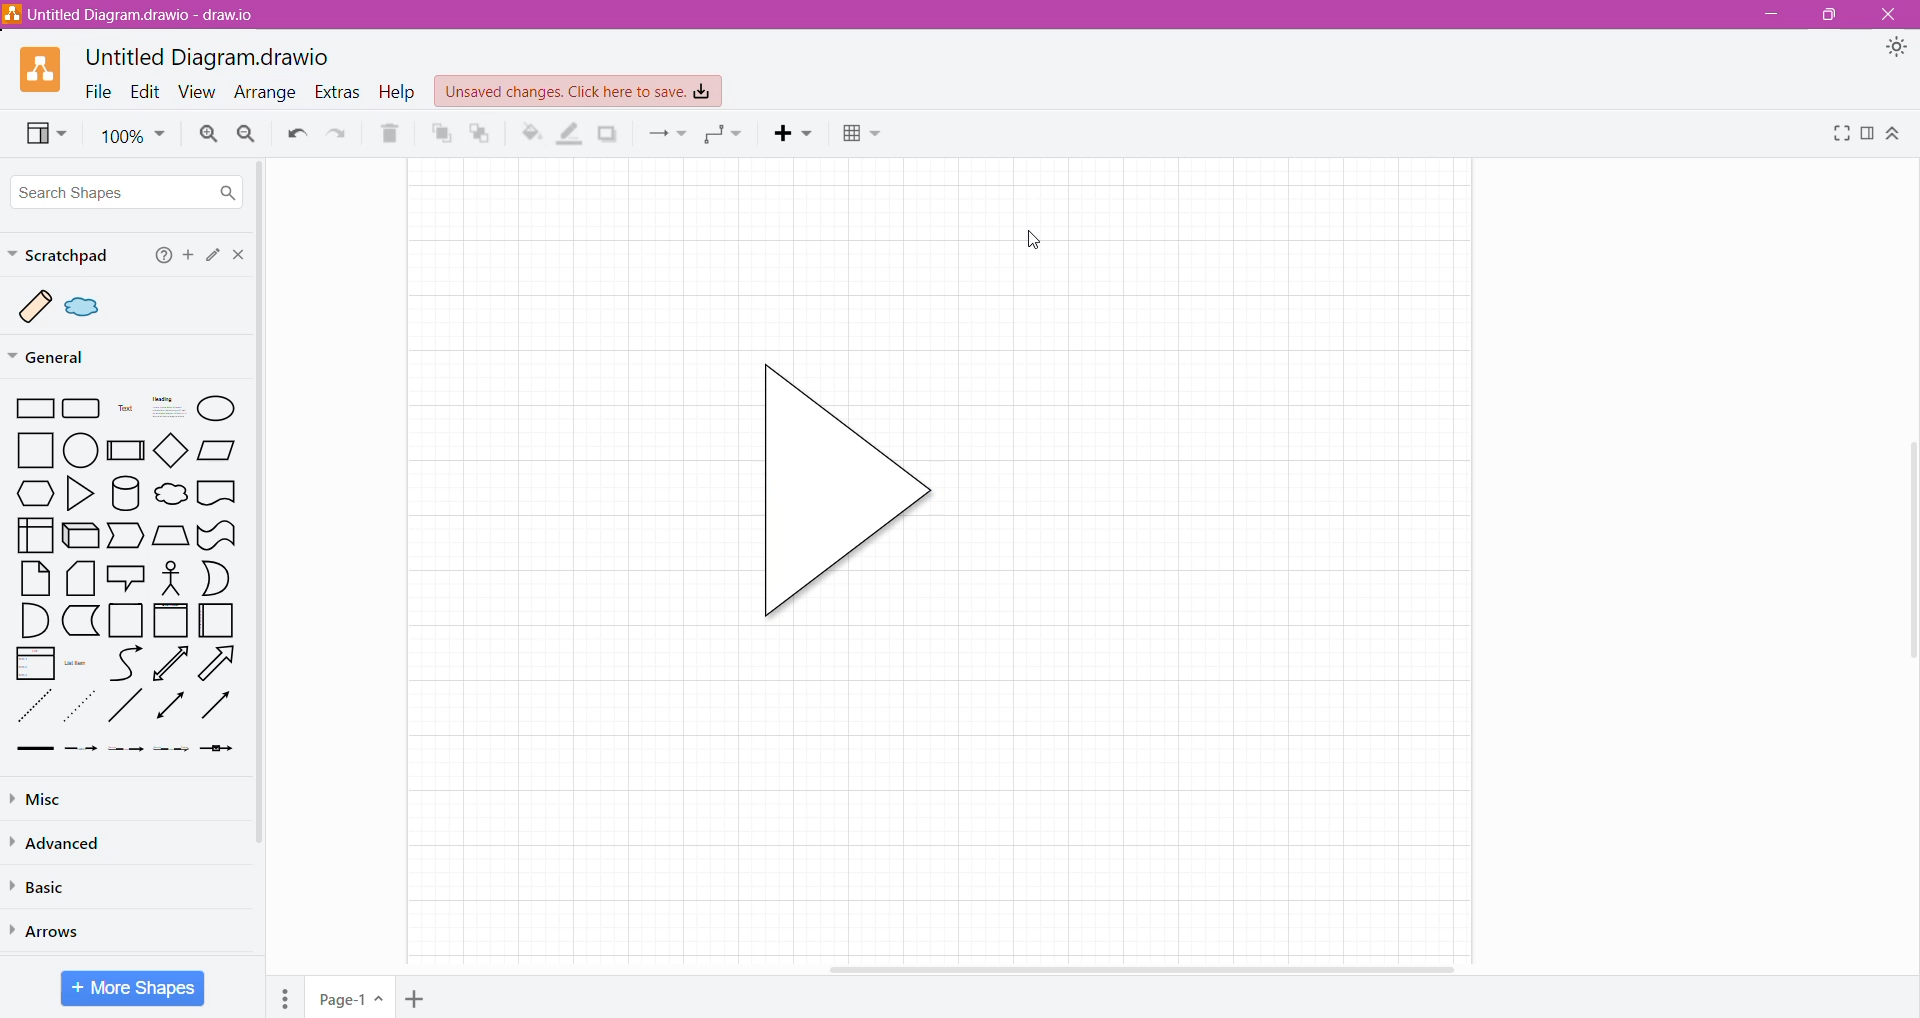  I want to click on Basic, so click(43, 887).